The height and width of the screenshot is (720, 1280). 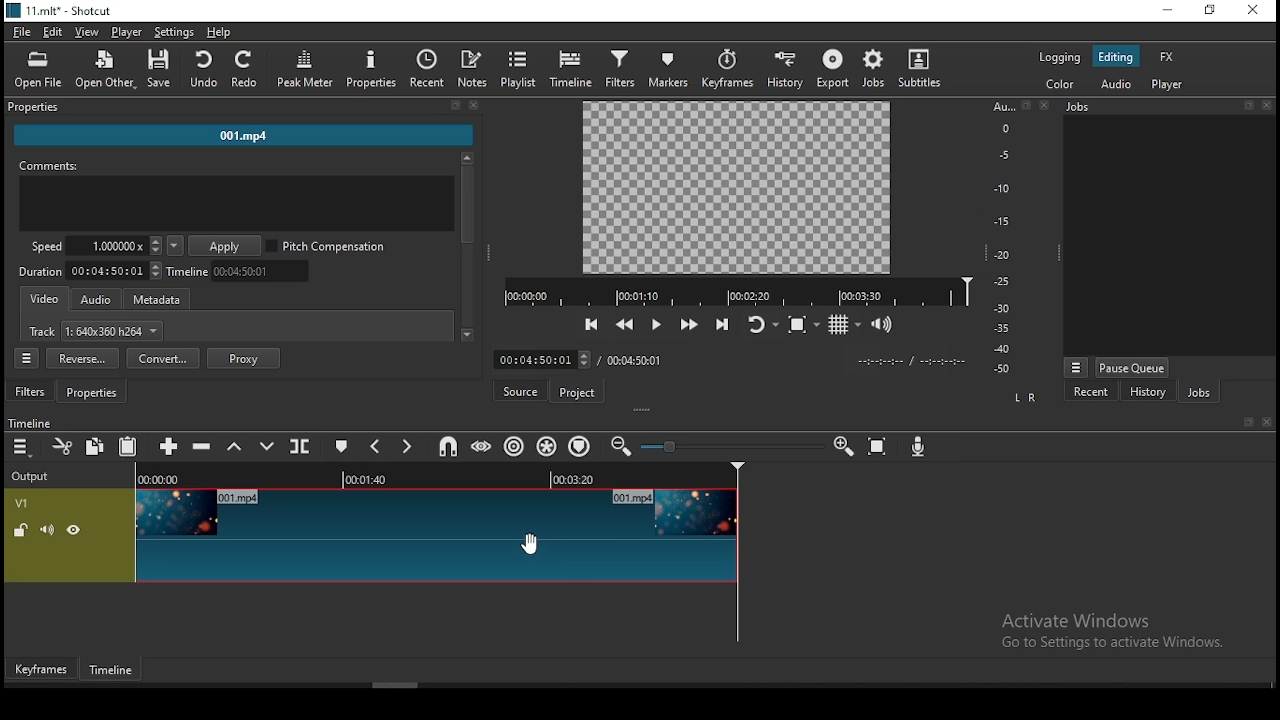 What do you see at coordinates (572, 67) in the screenshot?
I see `timeline` at bounding box center [572, 67].